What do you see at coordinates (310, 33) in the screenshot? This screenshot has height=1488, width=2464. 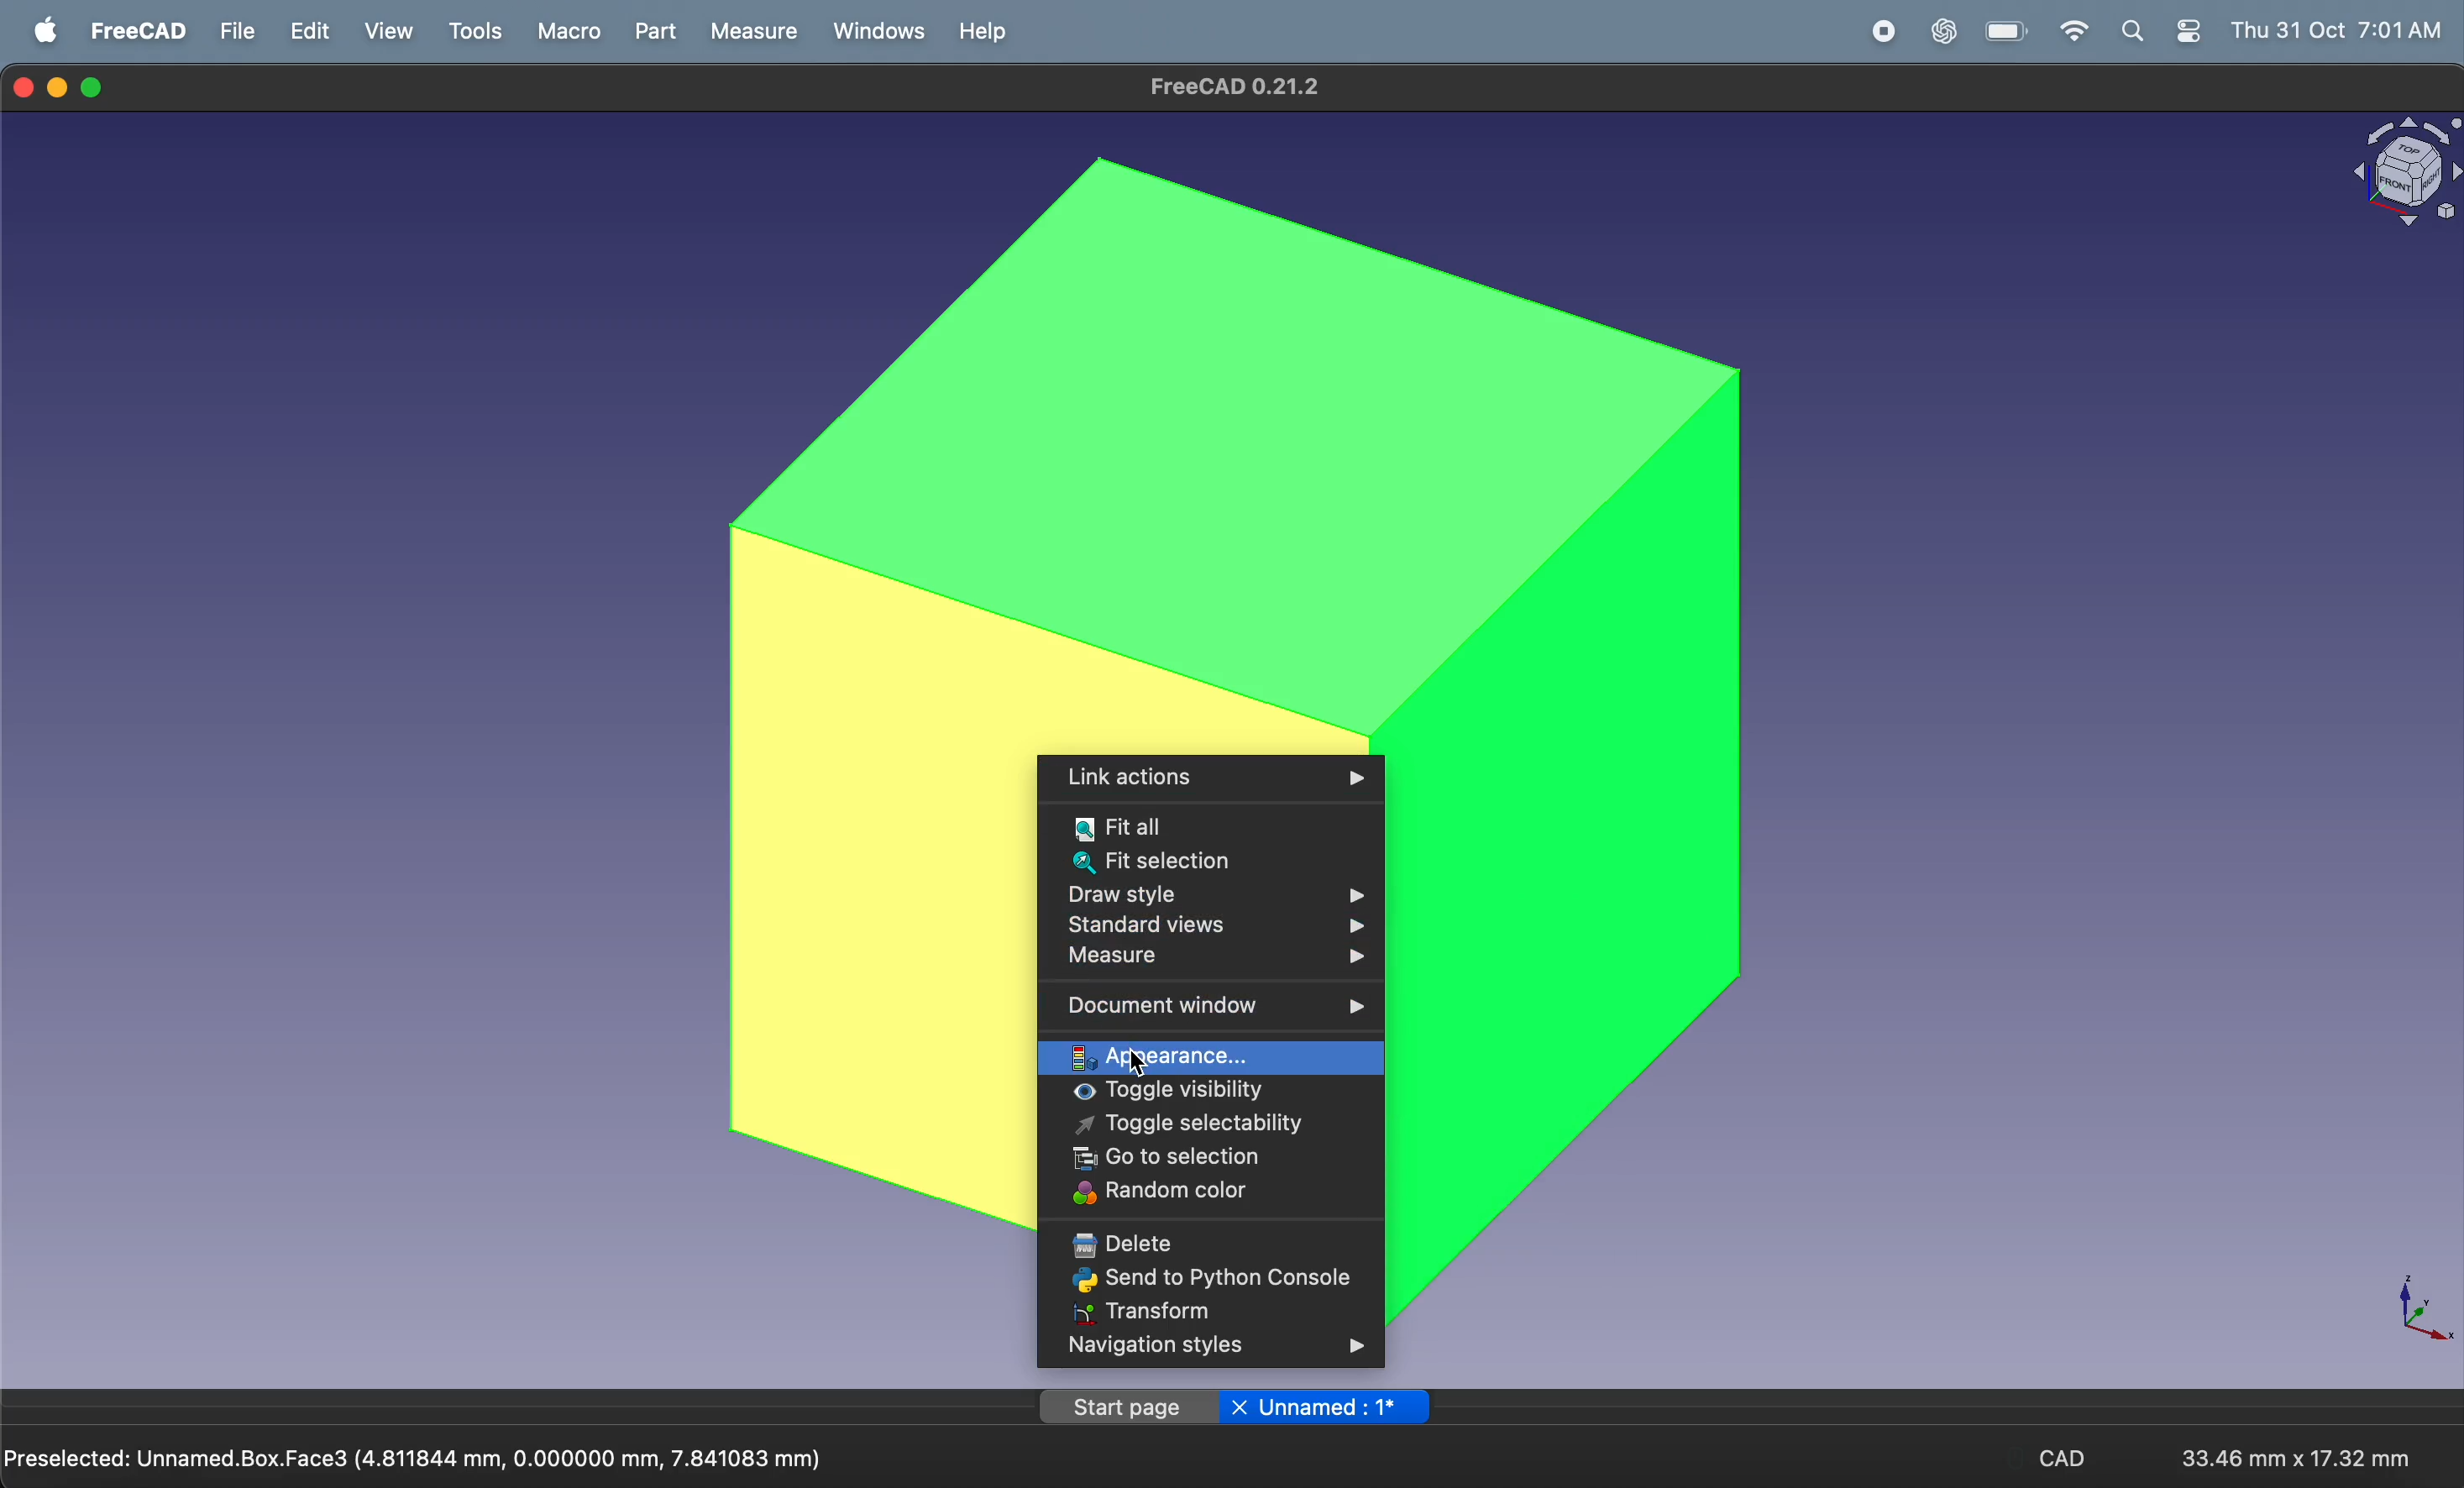 I see `edit` at bounding box center [310, 33].